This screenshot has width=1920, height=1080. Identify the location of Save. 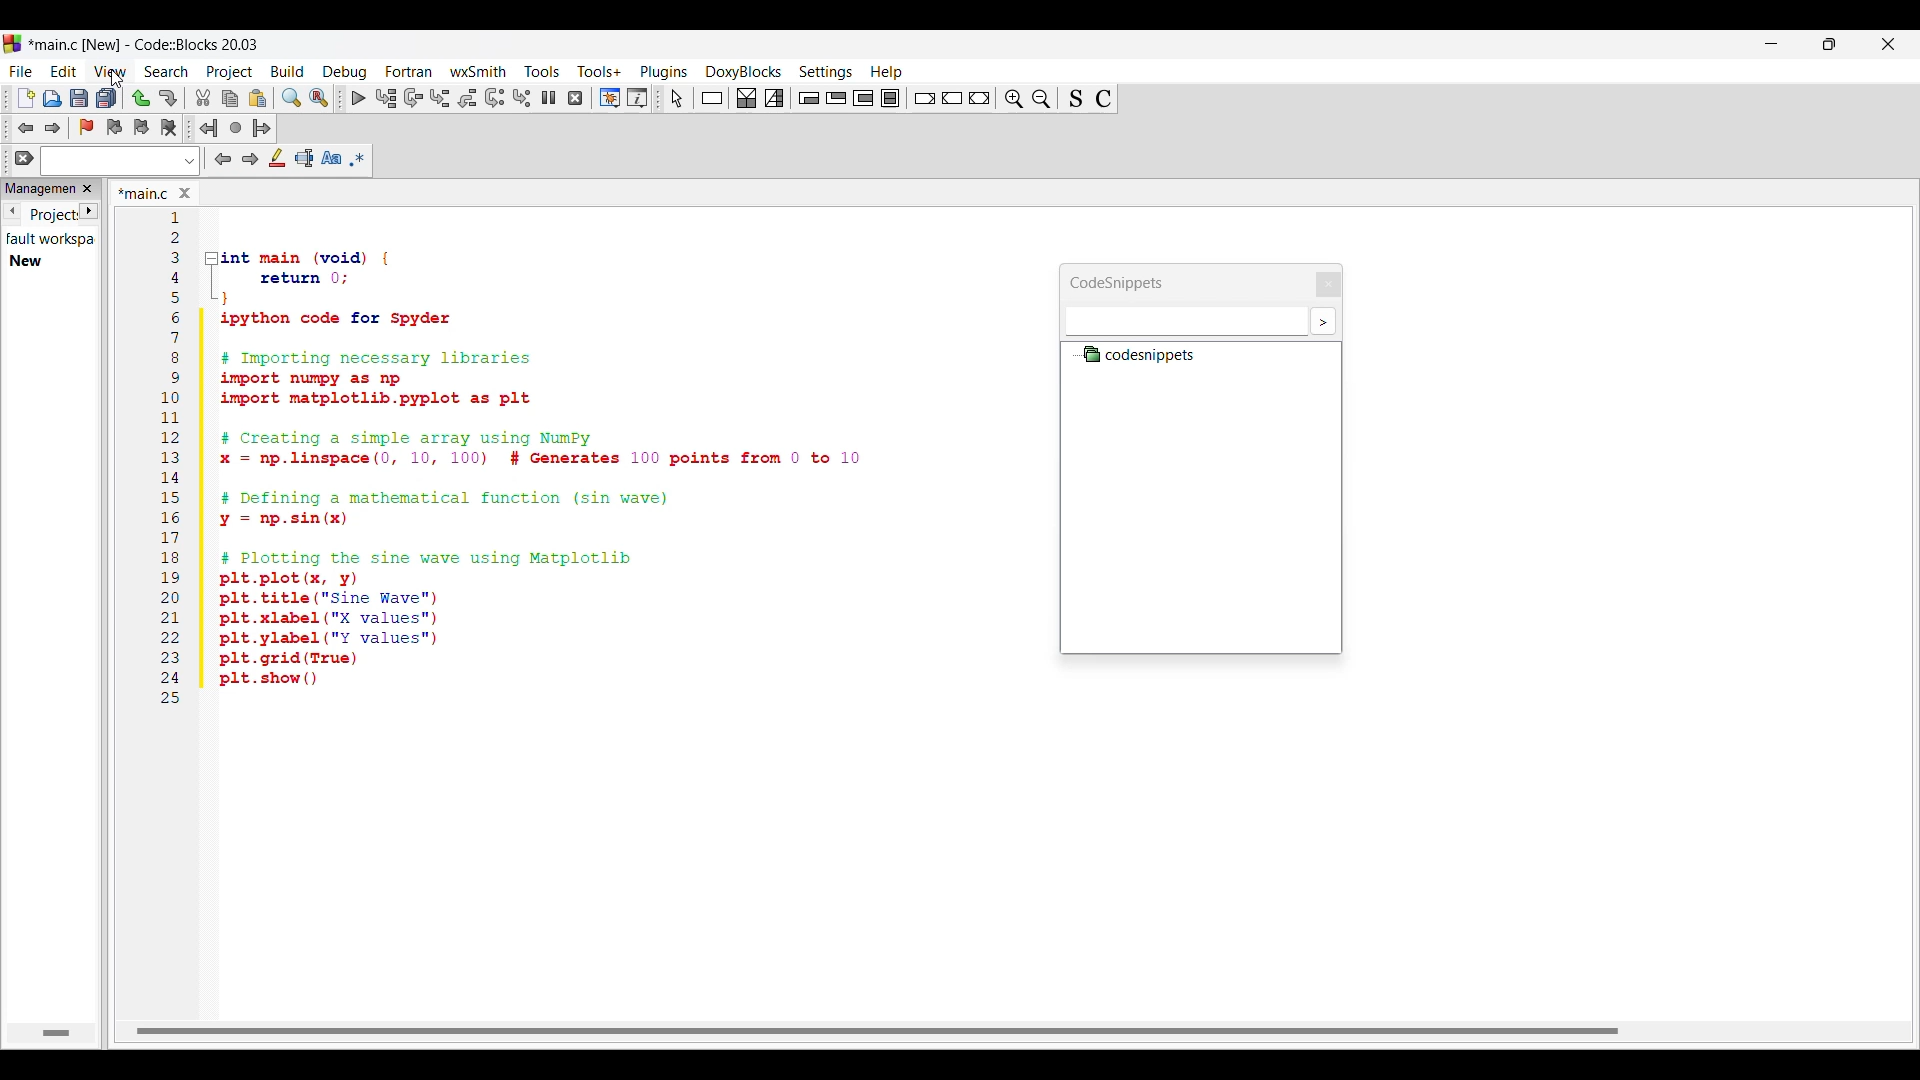
(79, 98).